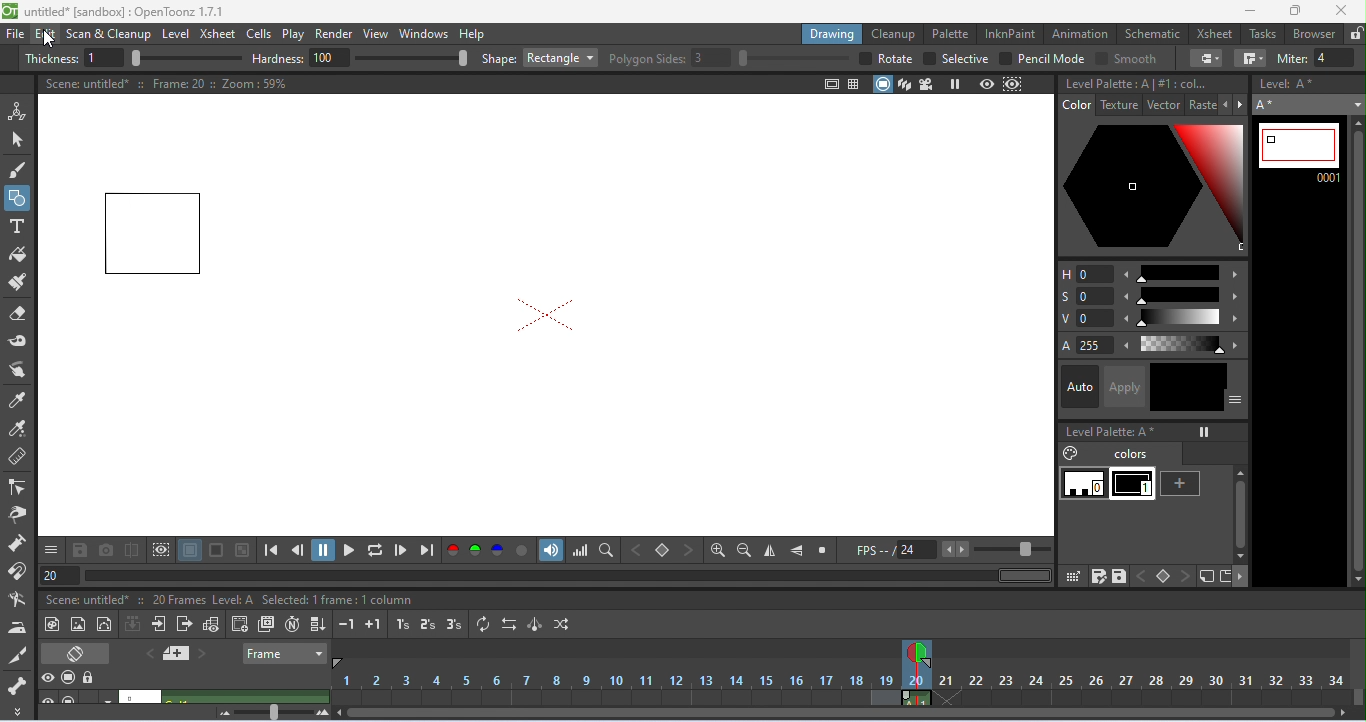 Image resolution: width=1366 pixels, height=722 pixels. I want to click on thickness, so click(134, 57).